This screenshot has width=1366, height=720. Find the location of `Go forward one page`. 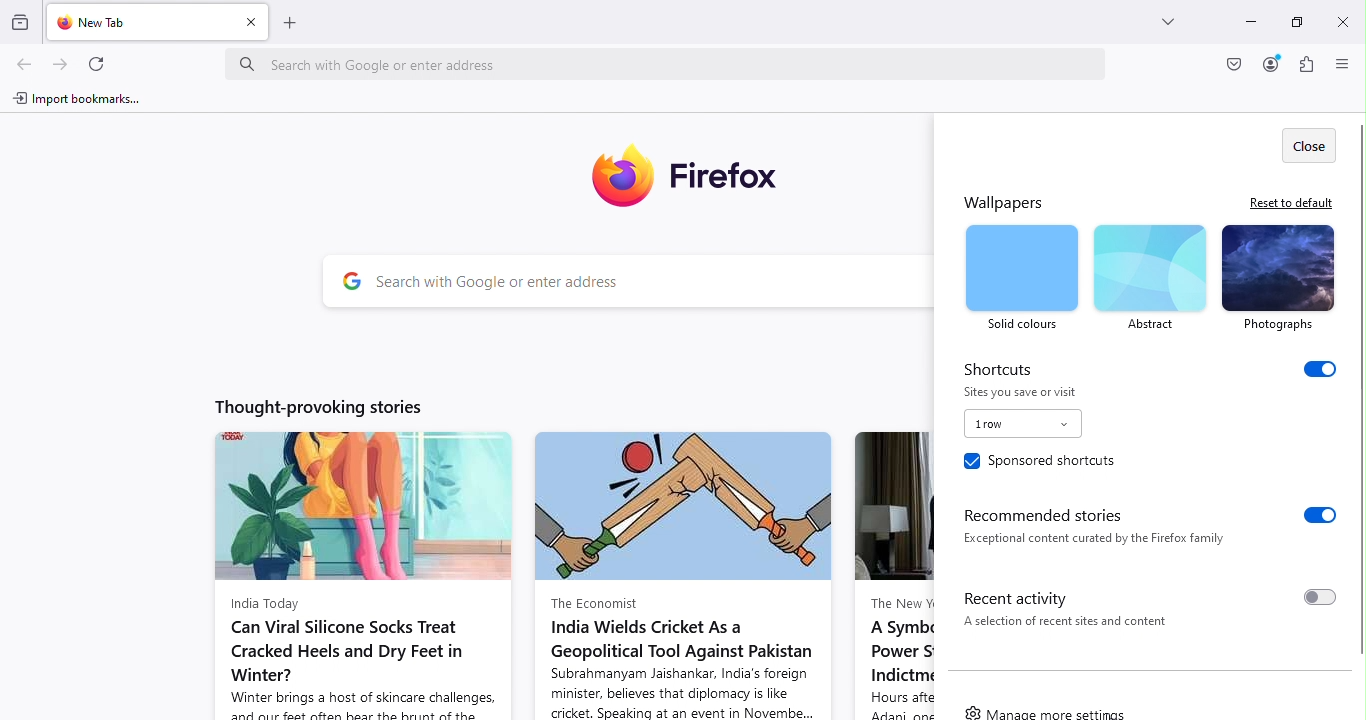

Go forward one page is located at coordinates (58, 65).